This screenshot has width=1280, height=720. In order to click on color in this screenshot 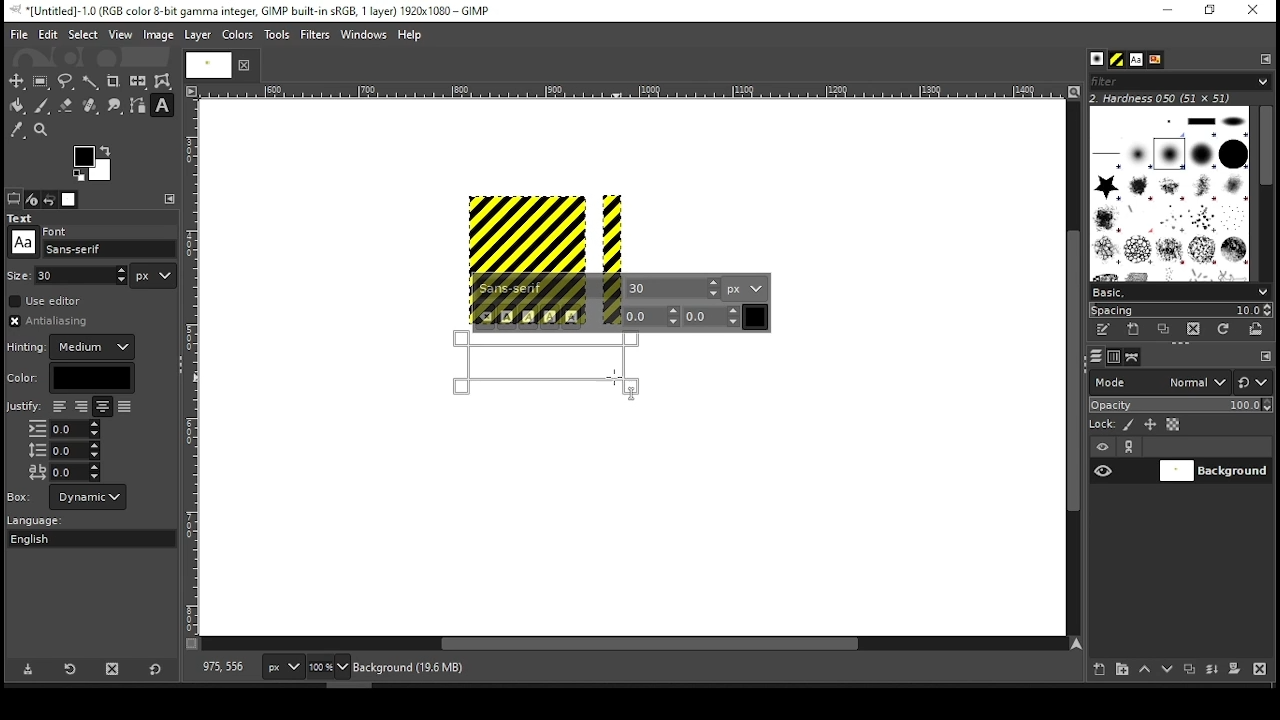, I will do `click(238, 34)`.